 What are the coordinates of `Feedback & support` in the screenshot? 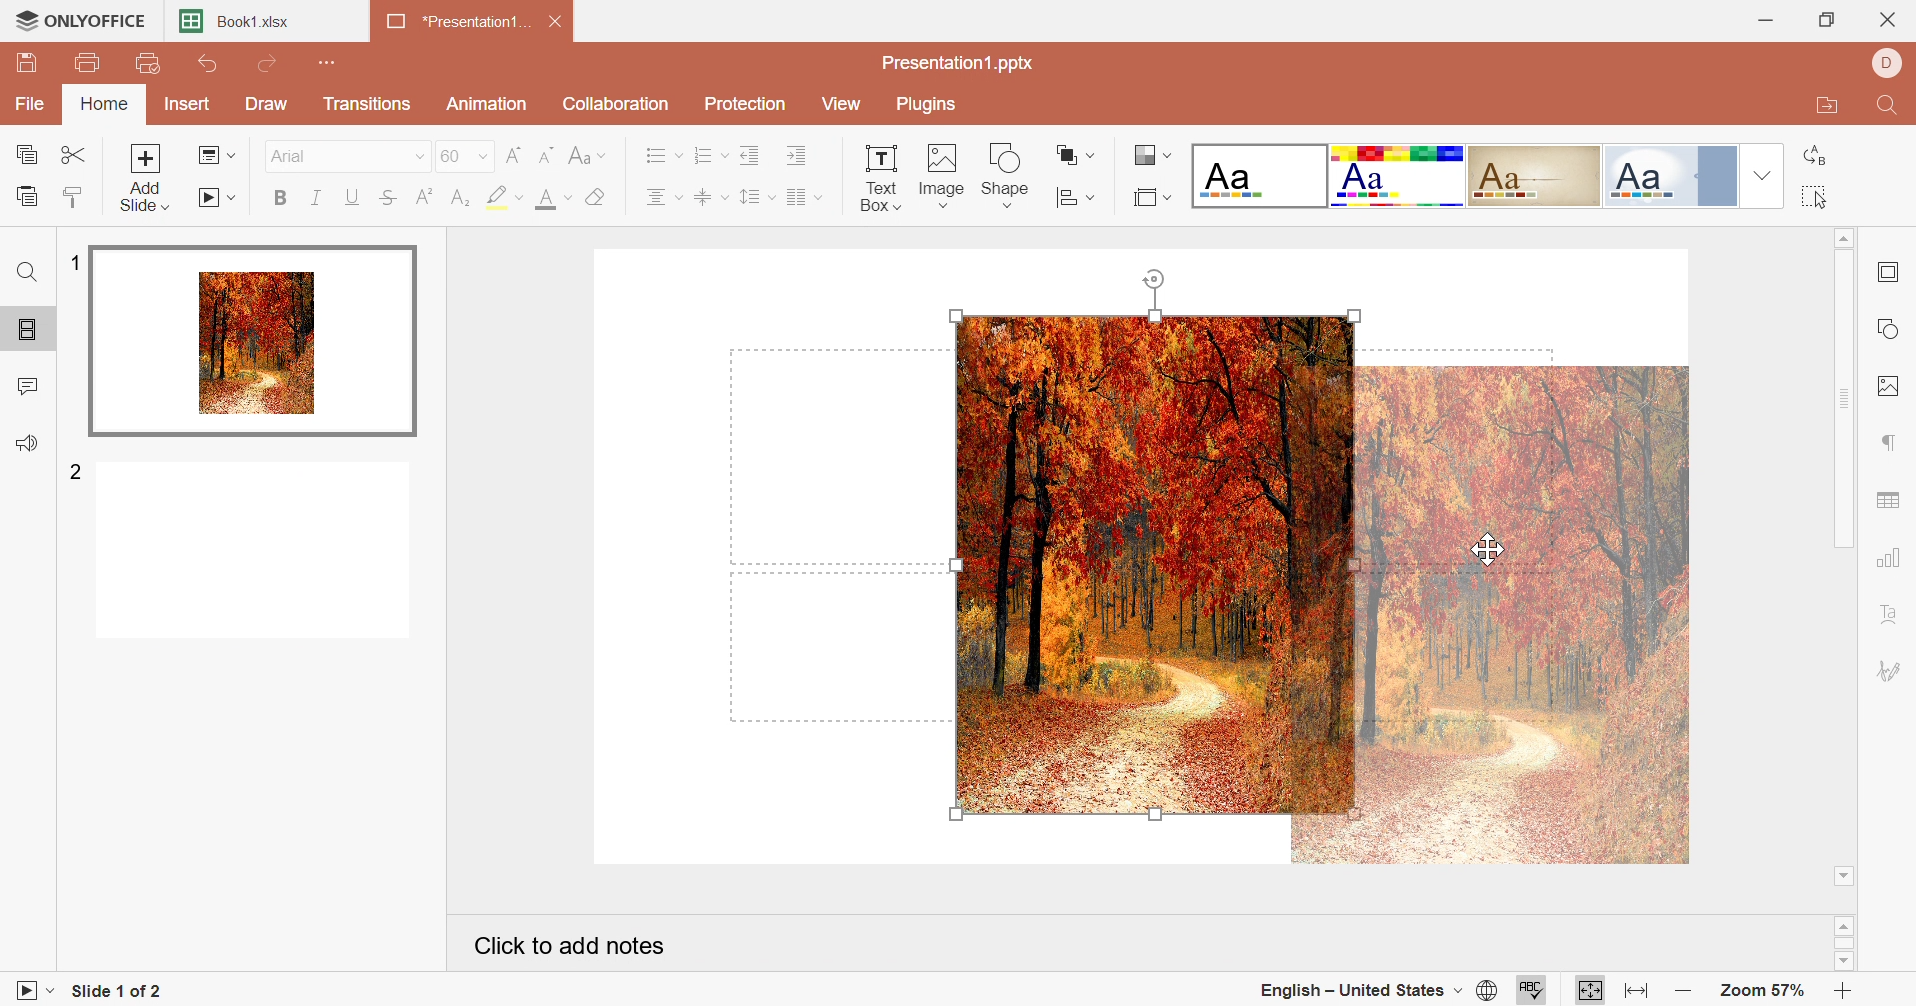 It's located at (26, 443).